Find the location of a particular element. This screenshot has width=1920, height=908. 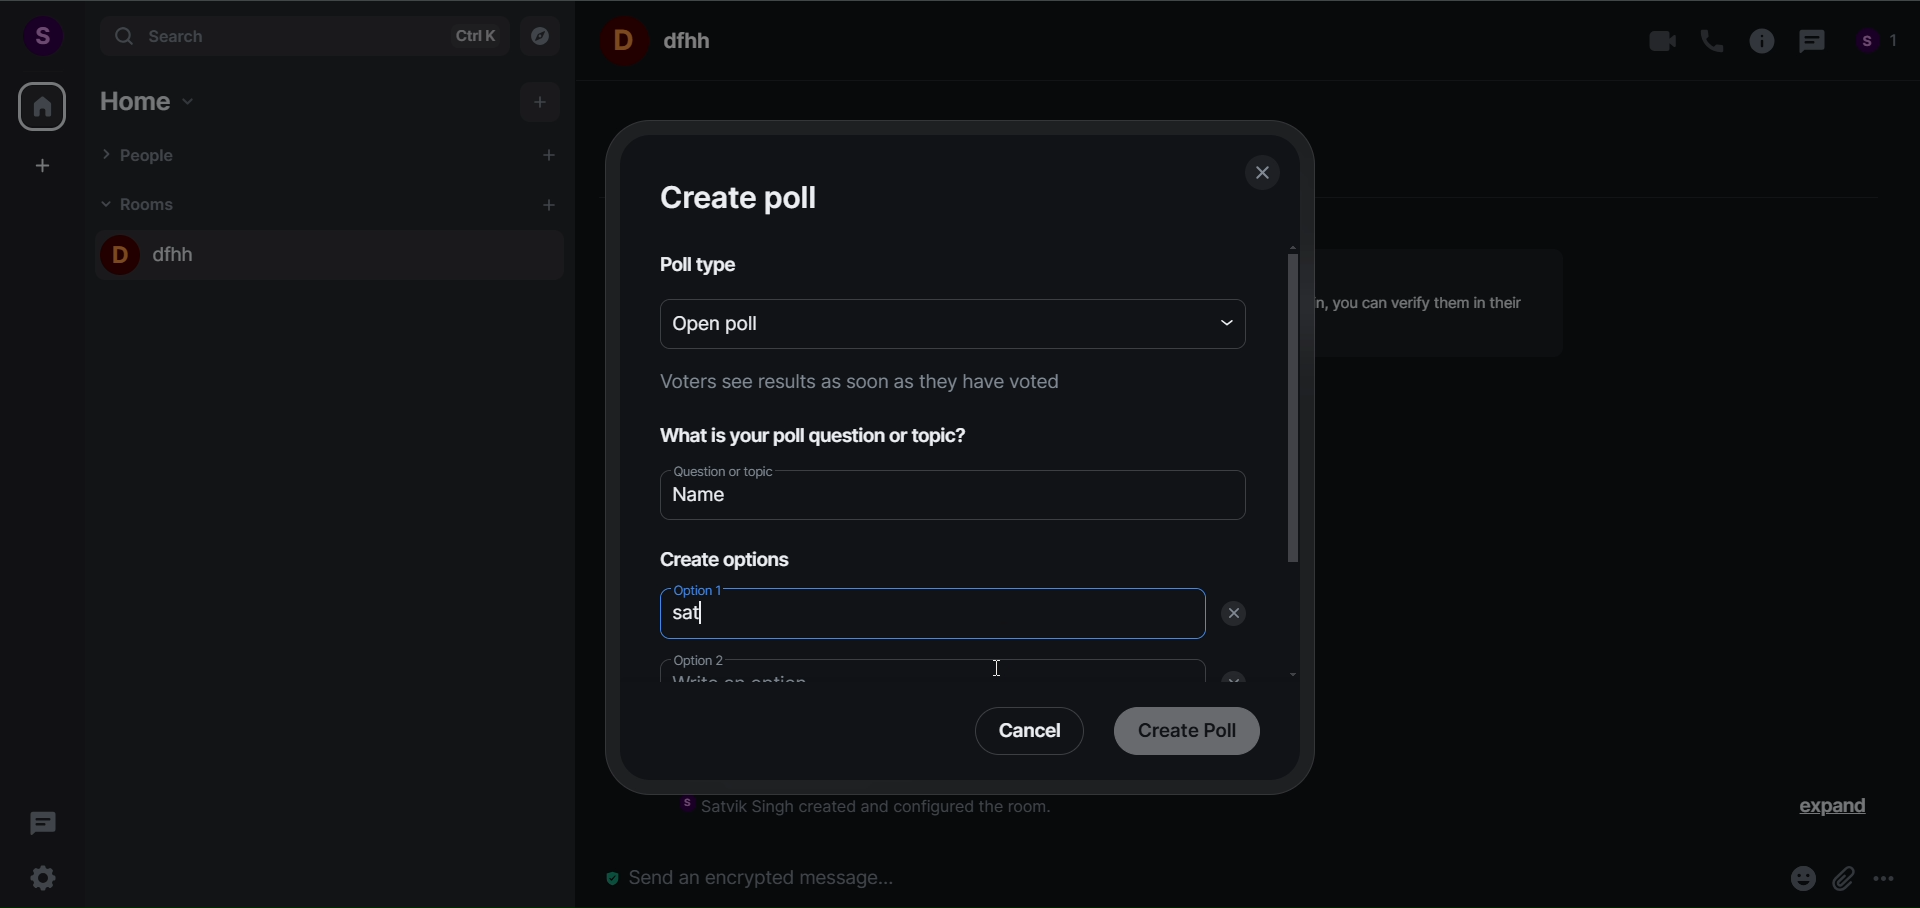

home is located at coordinates (42, 106).